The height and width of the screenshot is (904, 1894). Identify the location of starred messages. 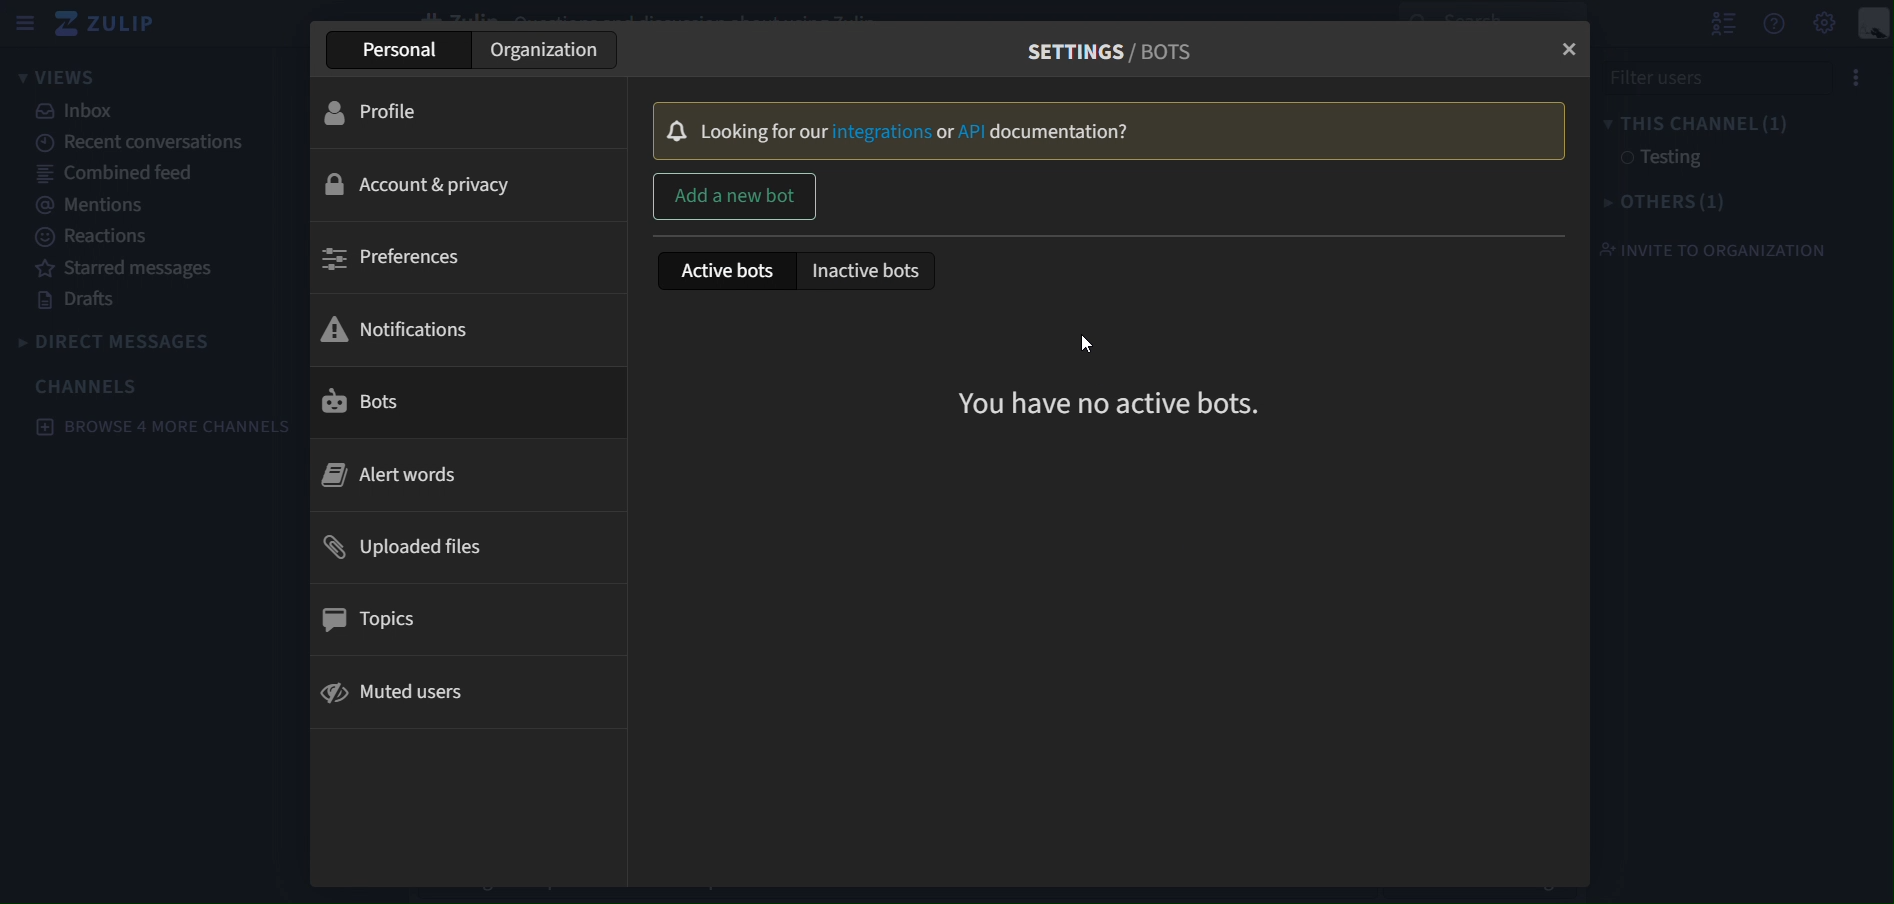
(128, 270).